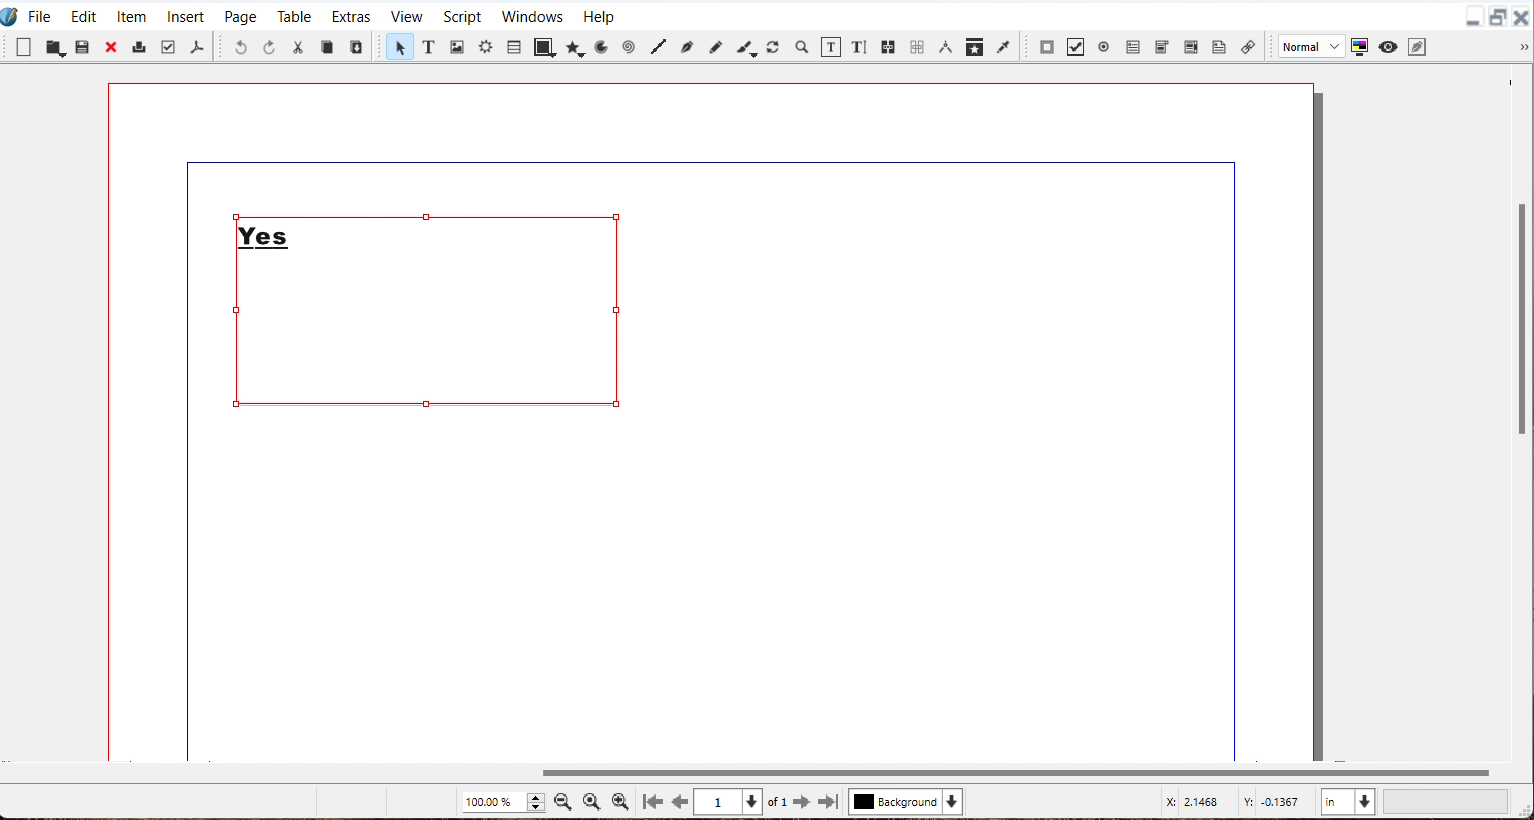 The image size is (1534, 820). I want to click on Go to previous page, so click(683, 802).